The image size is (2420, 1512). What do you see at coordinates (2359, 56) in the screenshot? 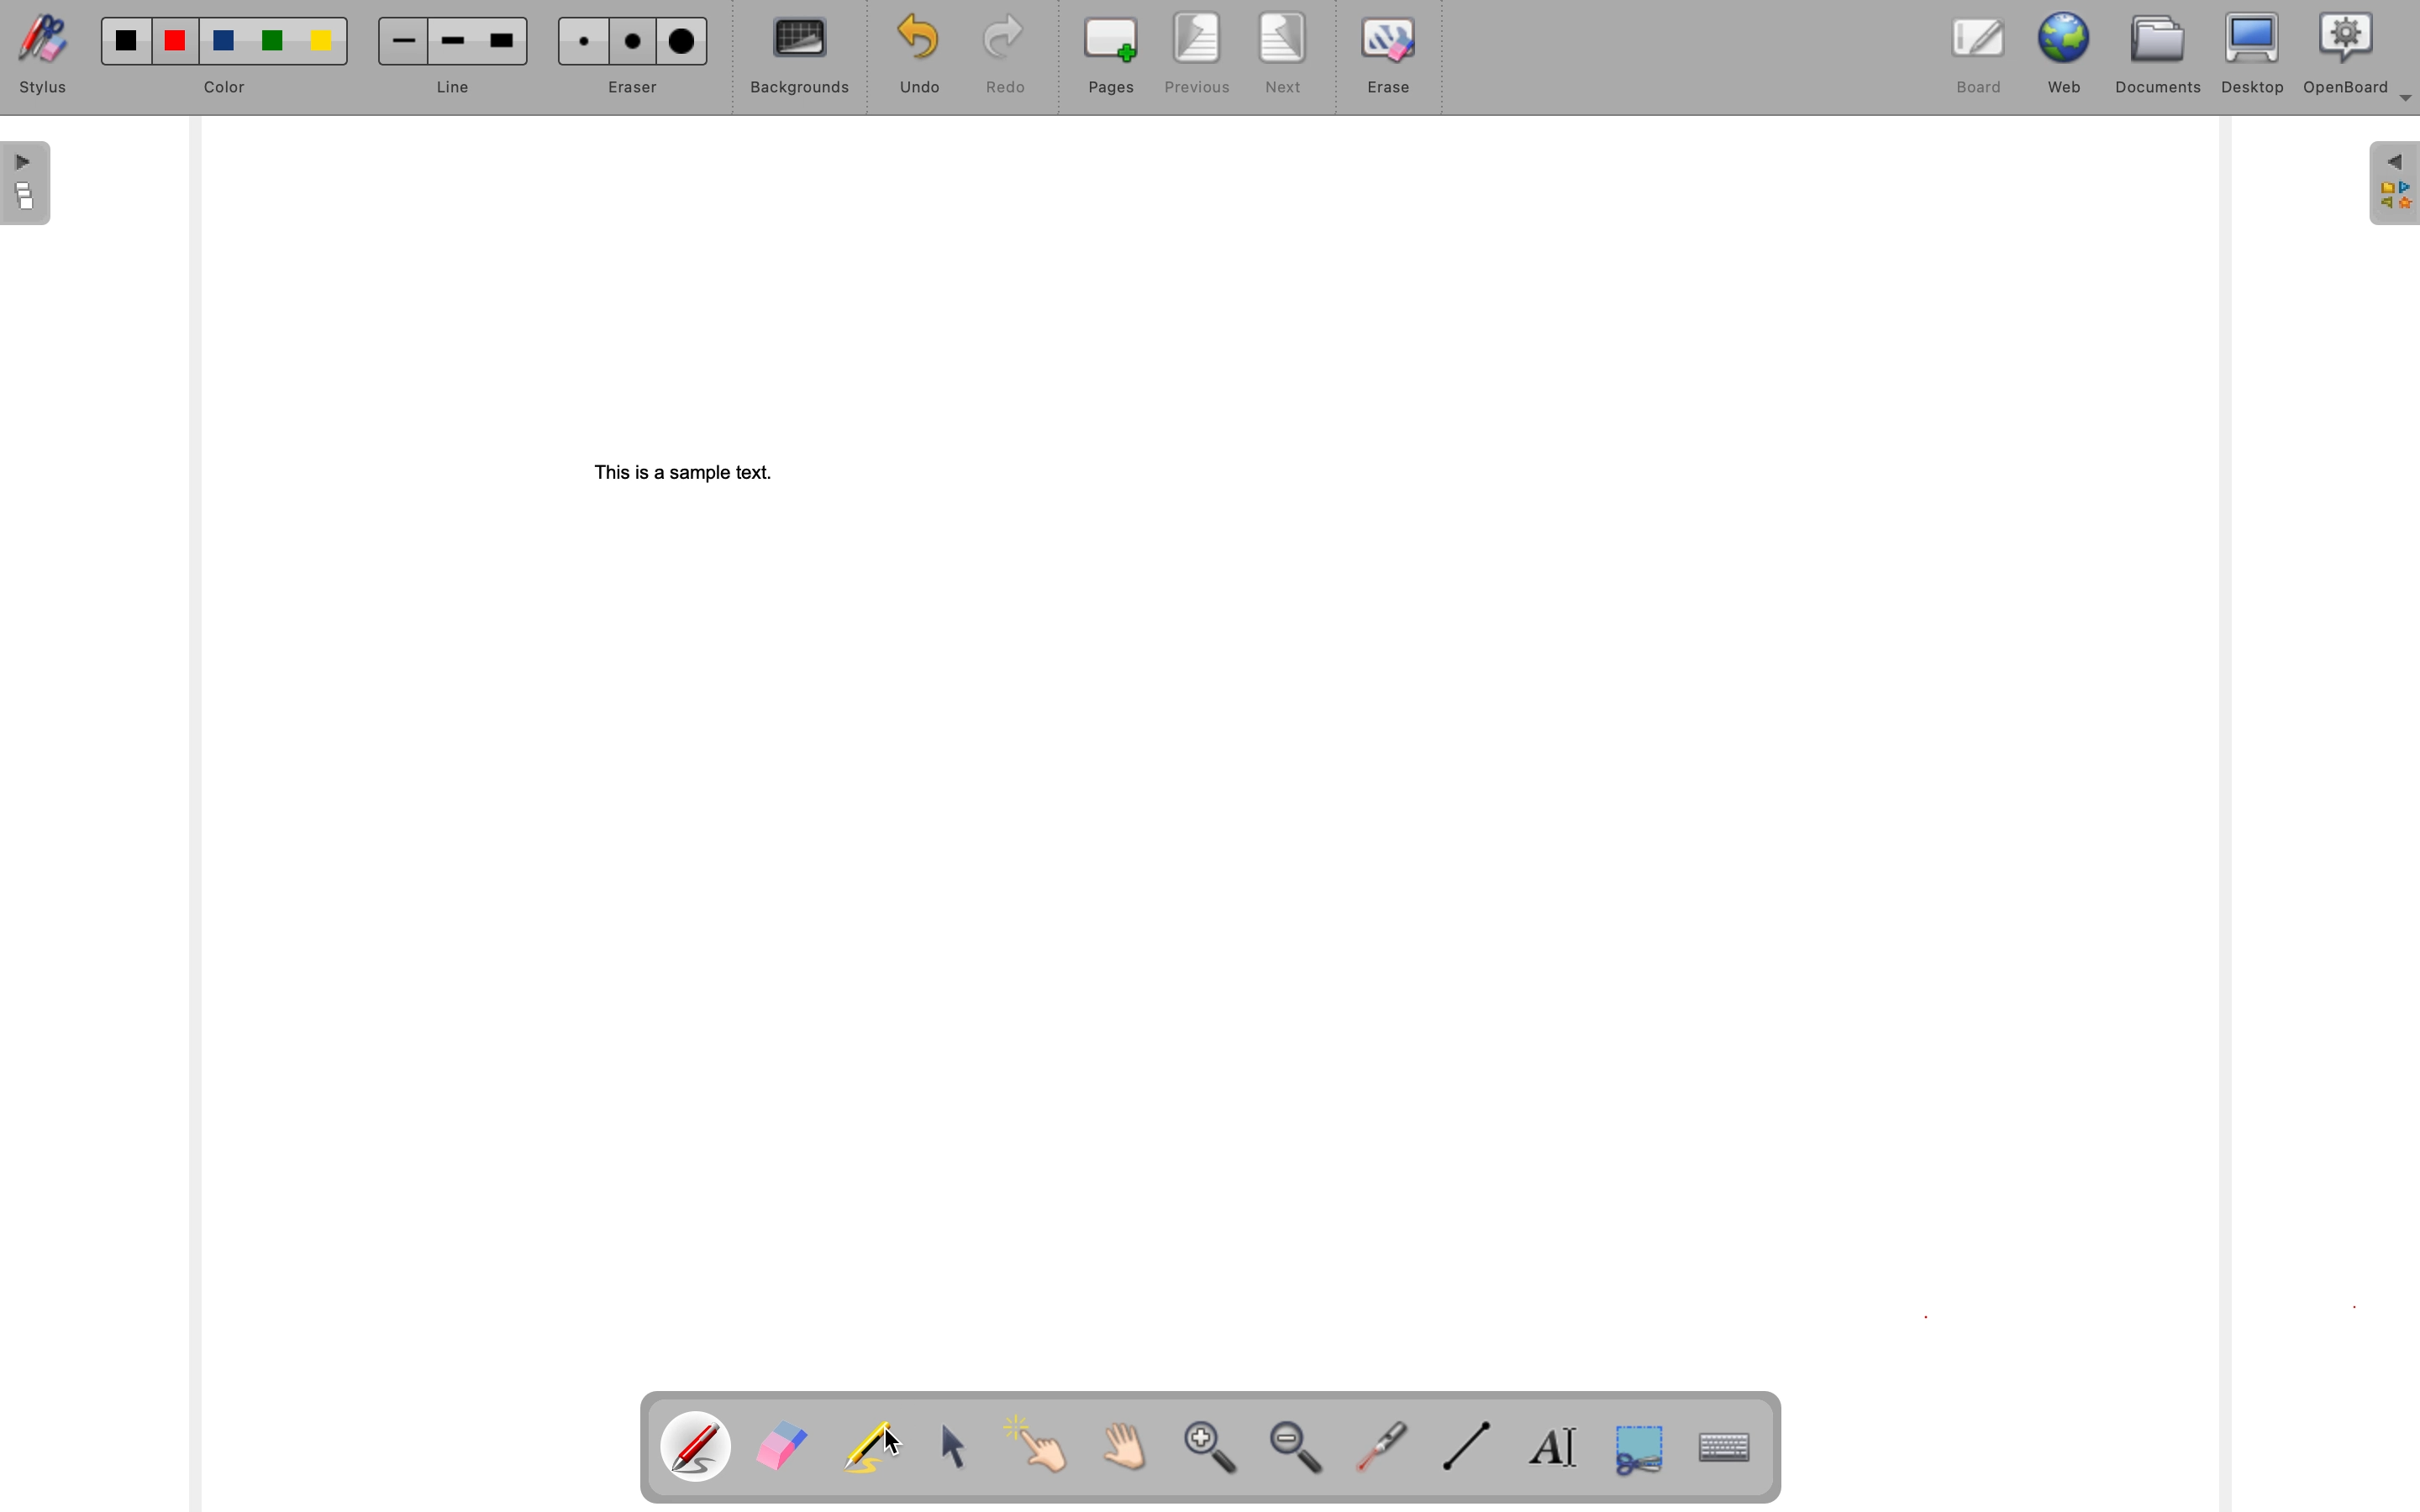
I see `OpenBoard` at bounding box center [2359, 56].